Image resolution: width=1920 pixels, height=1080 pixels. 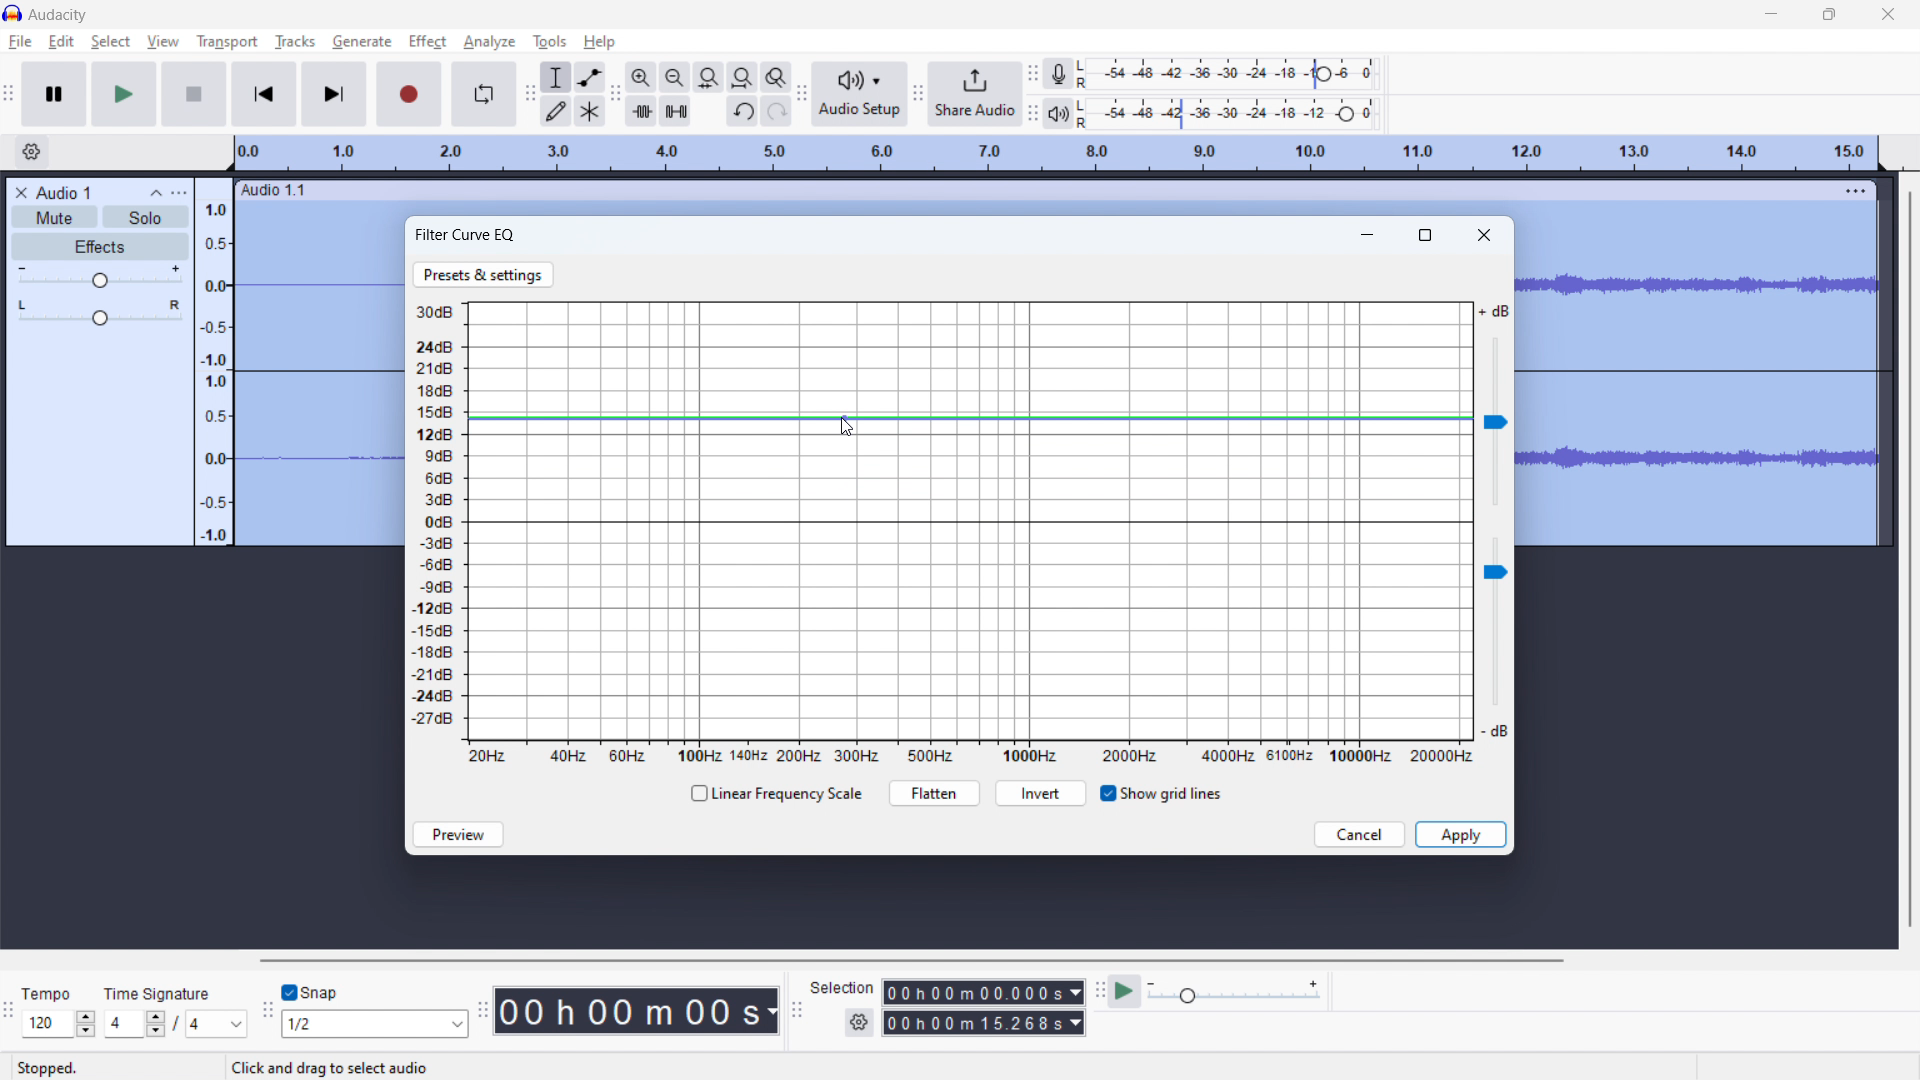 What do you see at coordinates (20, 193) in the screenshot?
I see `delete audio` at bounding box center [20, 193].